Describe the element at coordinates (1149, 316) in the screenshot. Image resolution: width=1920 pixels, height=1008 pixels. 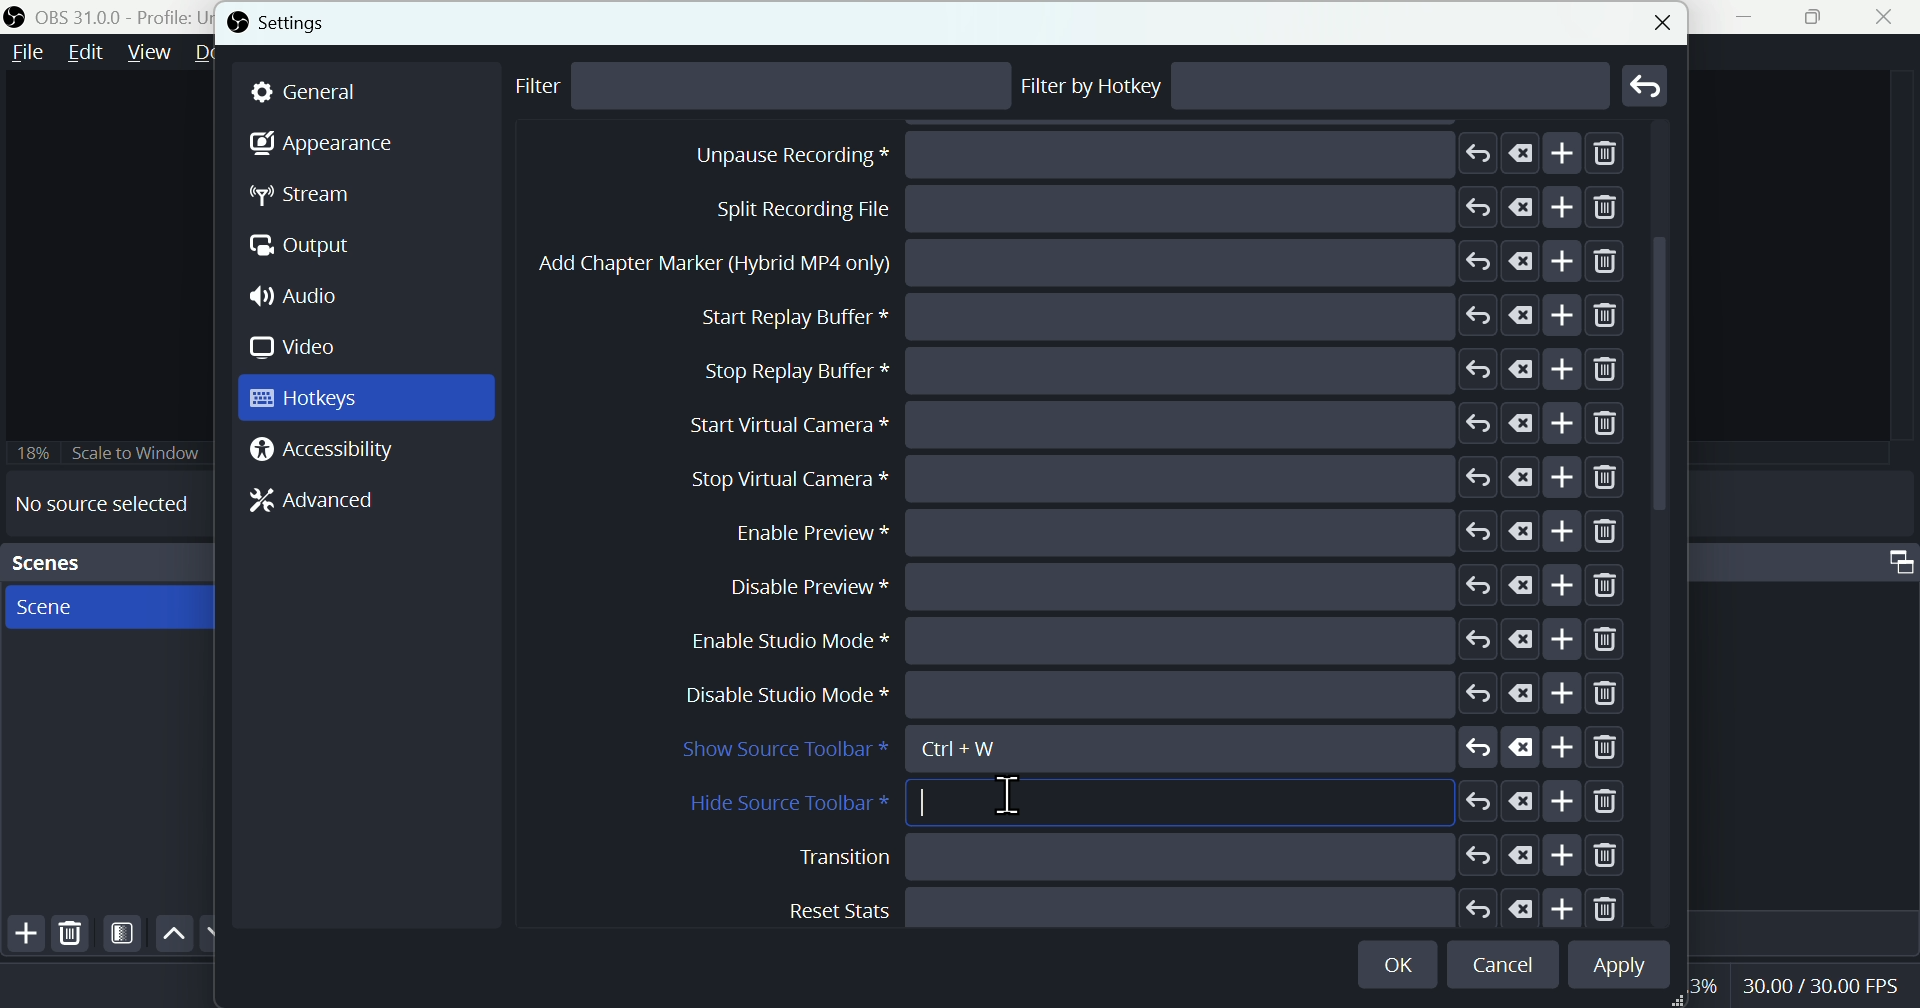
I see `Pause recording` at that location.